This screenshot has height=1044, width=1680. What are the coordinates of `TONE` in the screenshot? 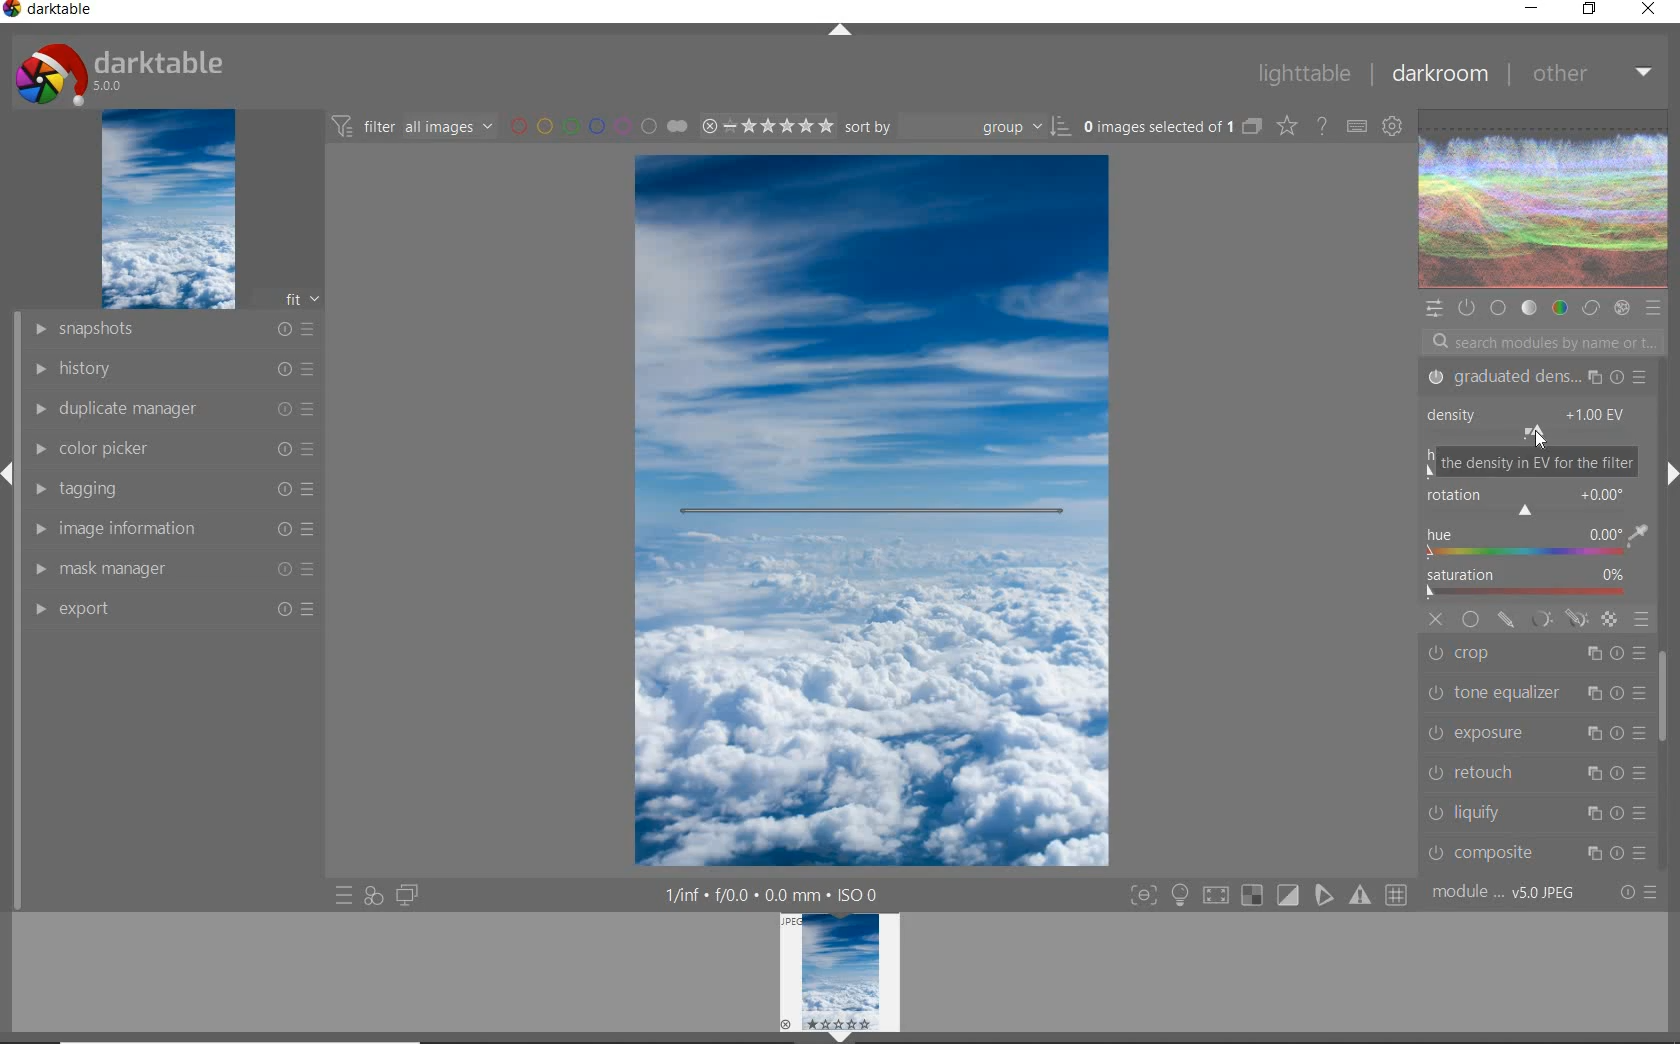 It's located at (1529, 310).